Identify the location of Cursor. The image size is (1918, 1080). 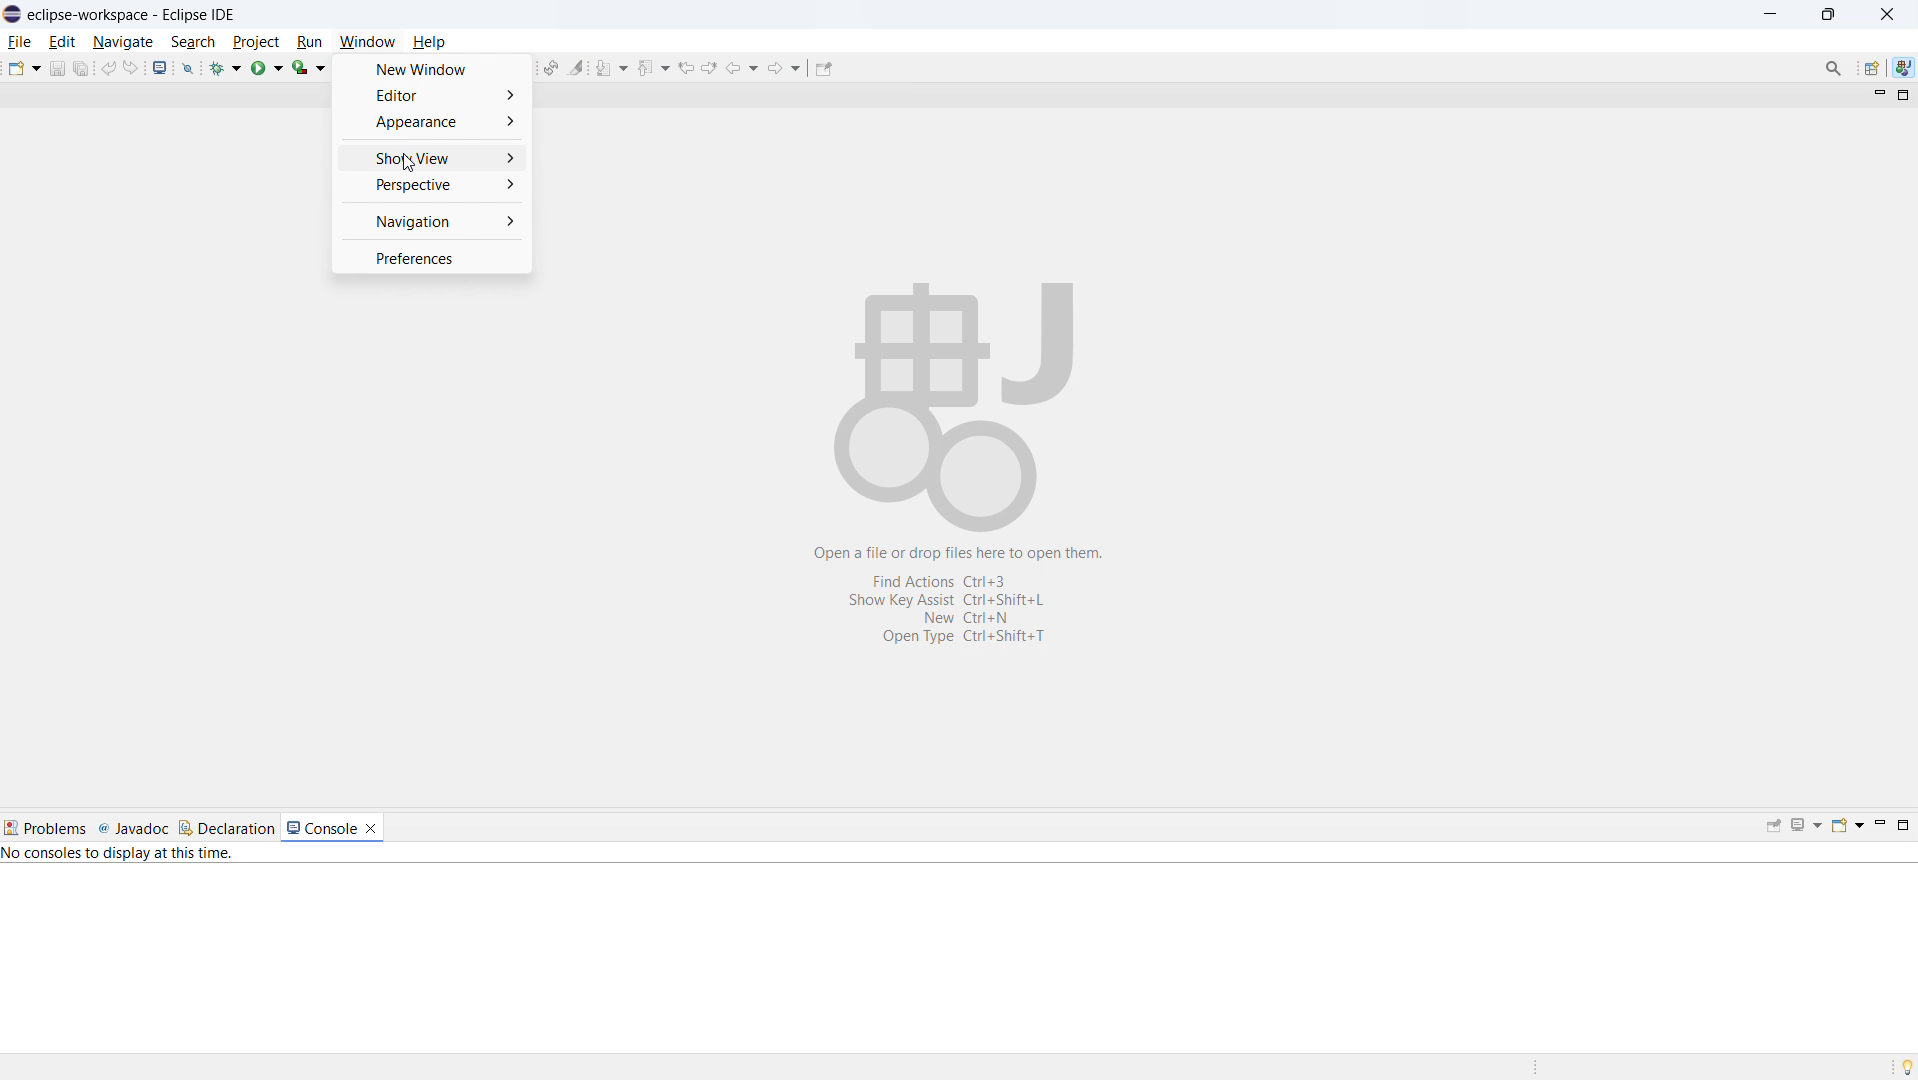
(411, 163).